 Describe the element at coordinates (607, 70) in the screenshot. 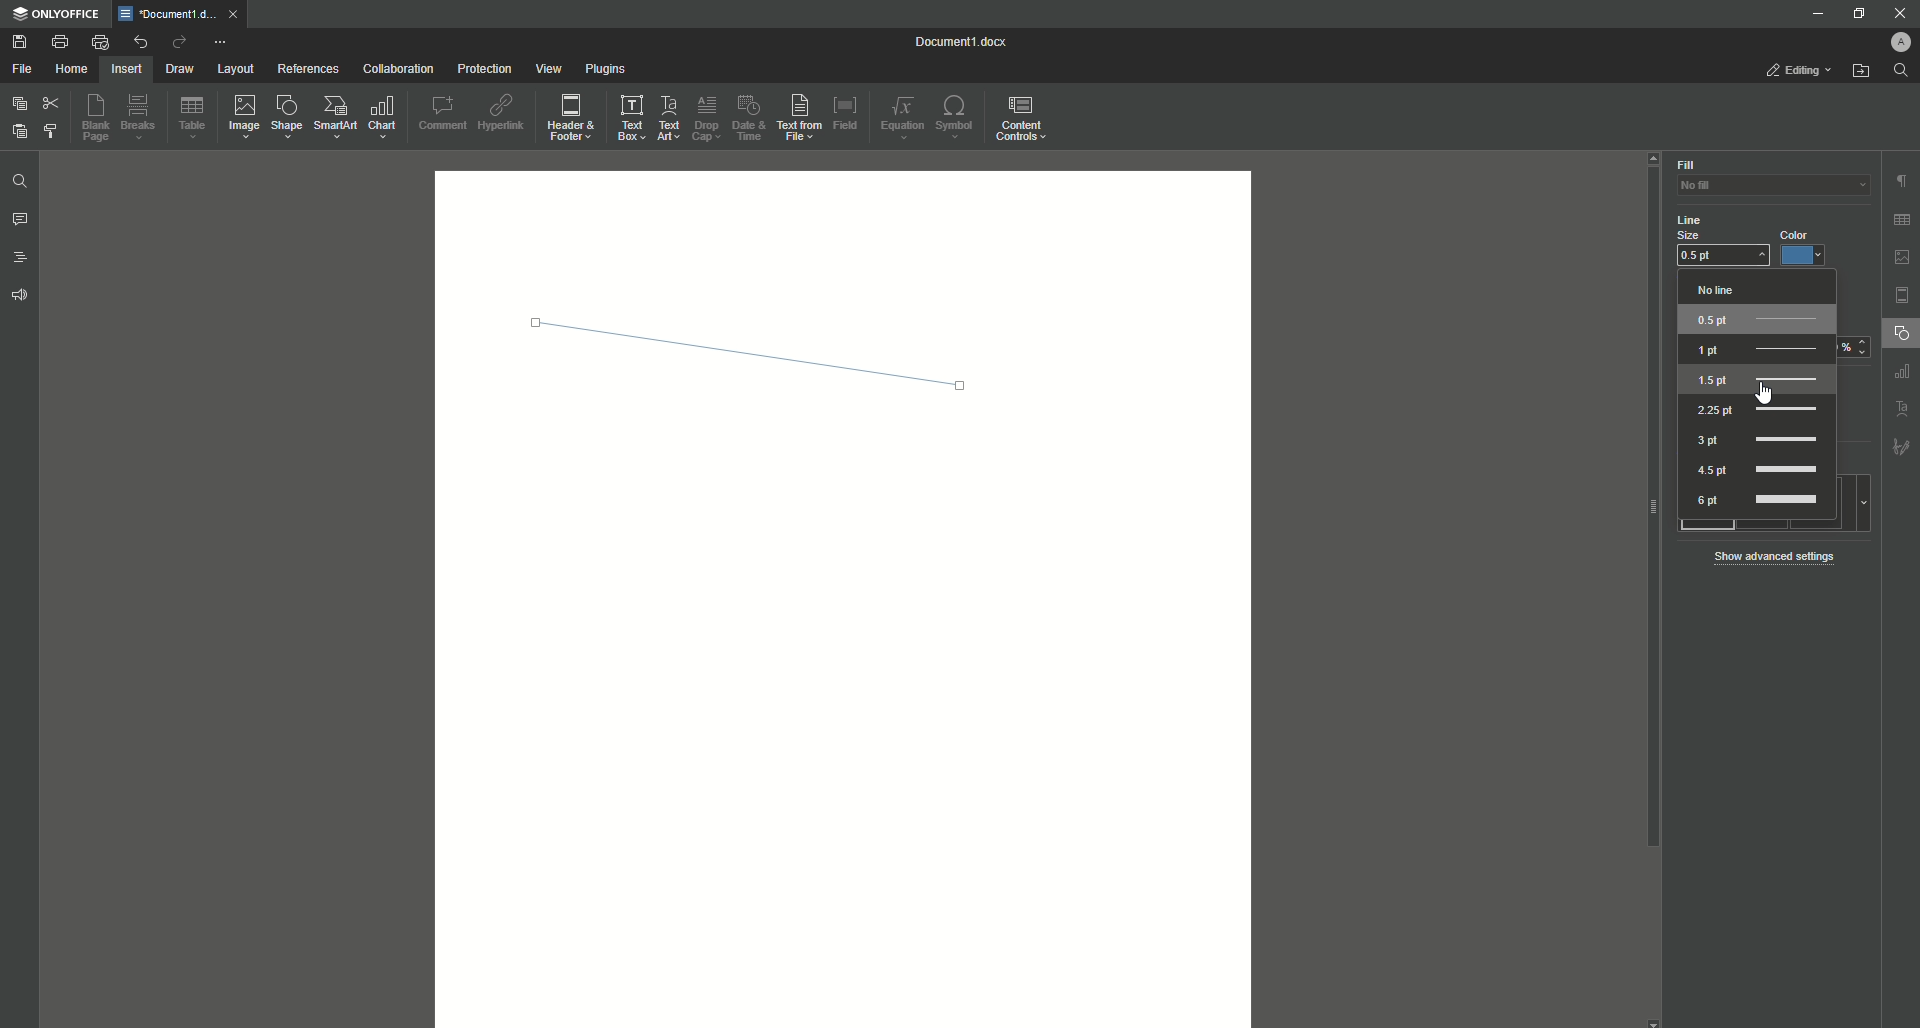

I see `Plugins` at that location.